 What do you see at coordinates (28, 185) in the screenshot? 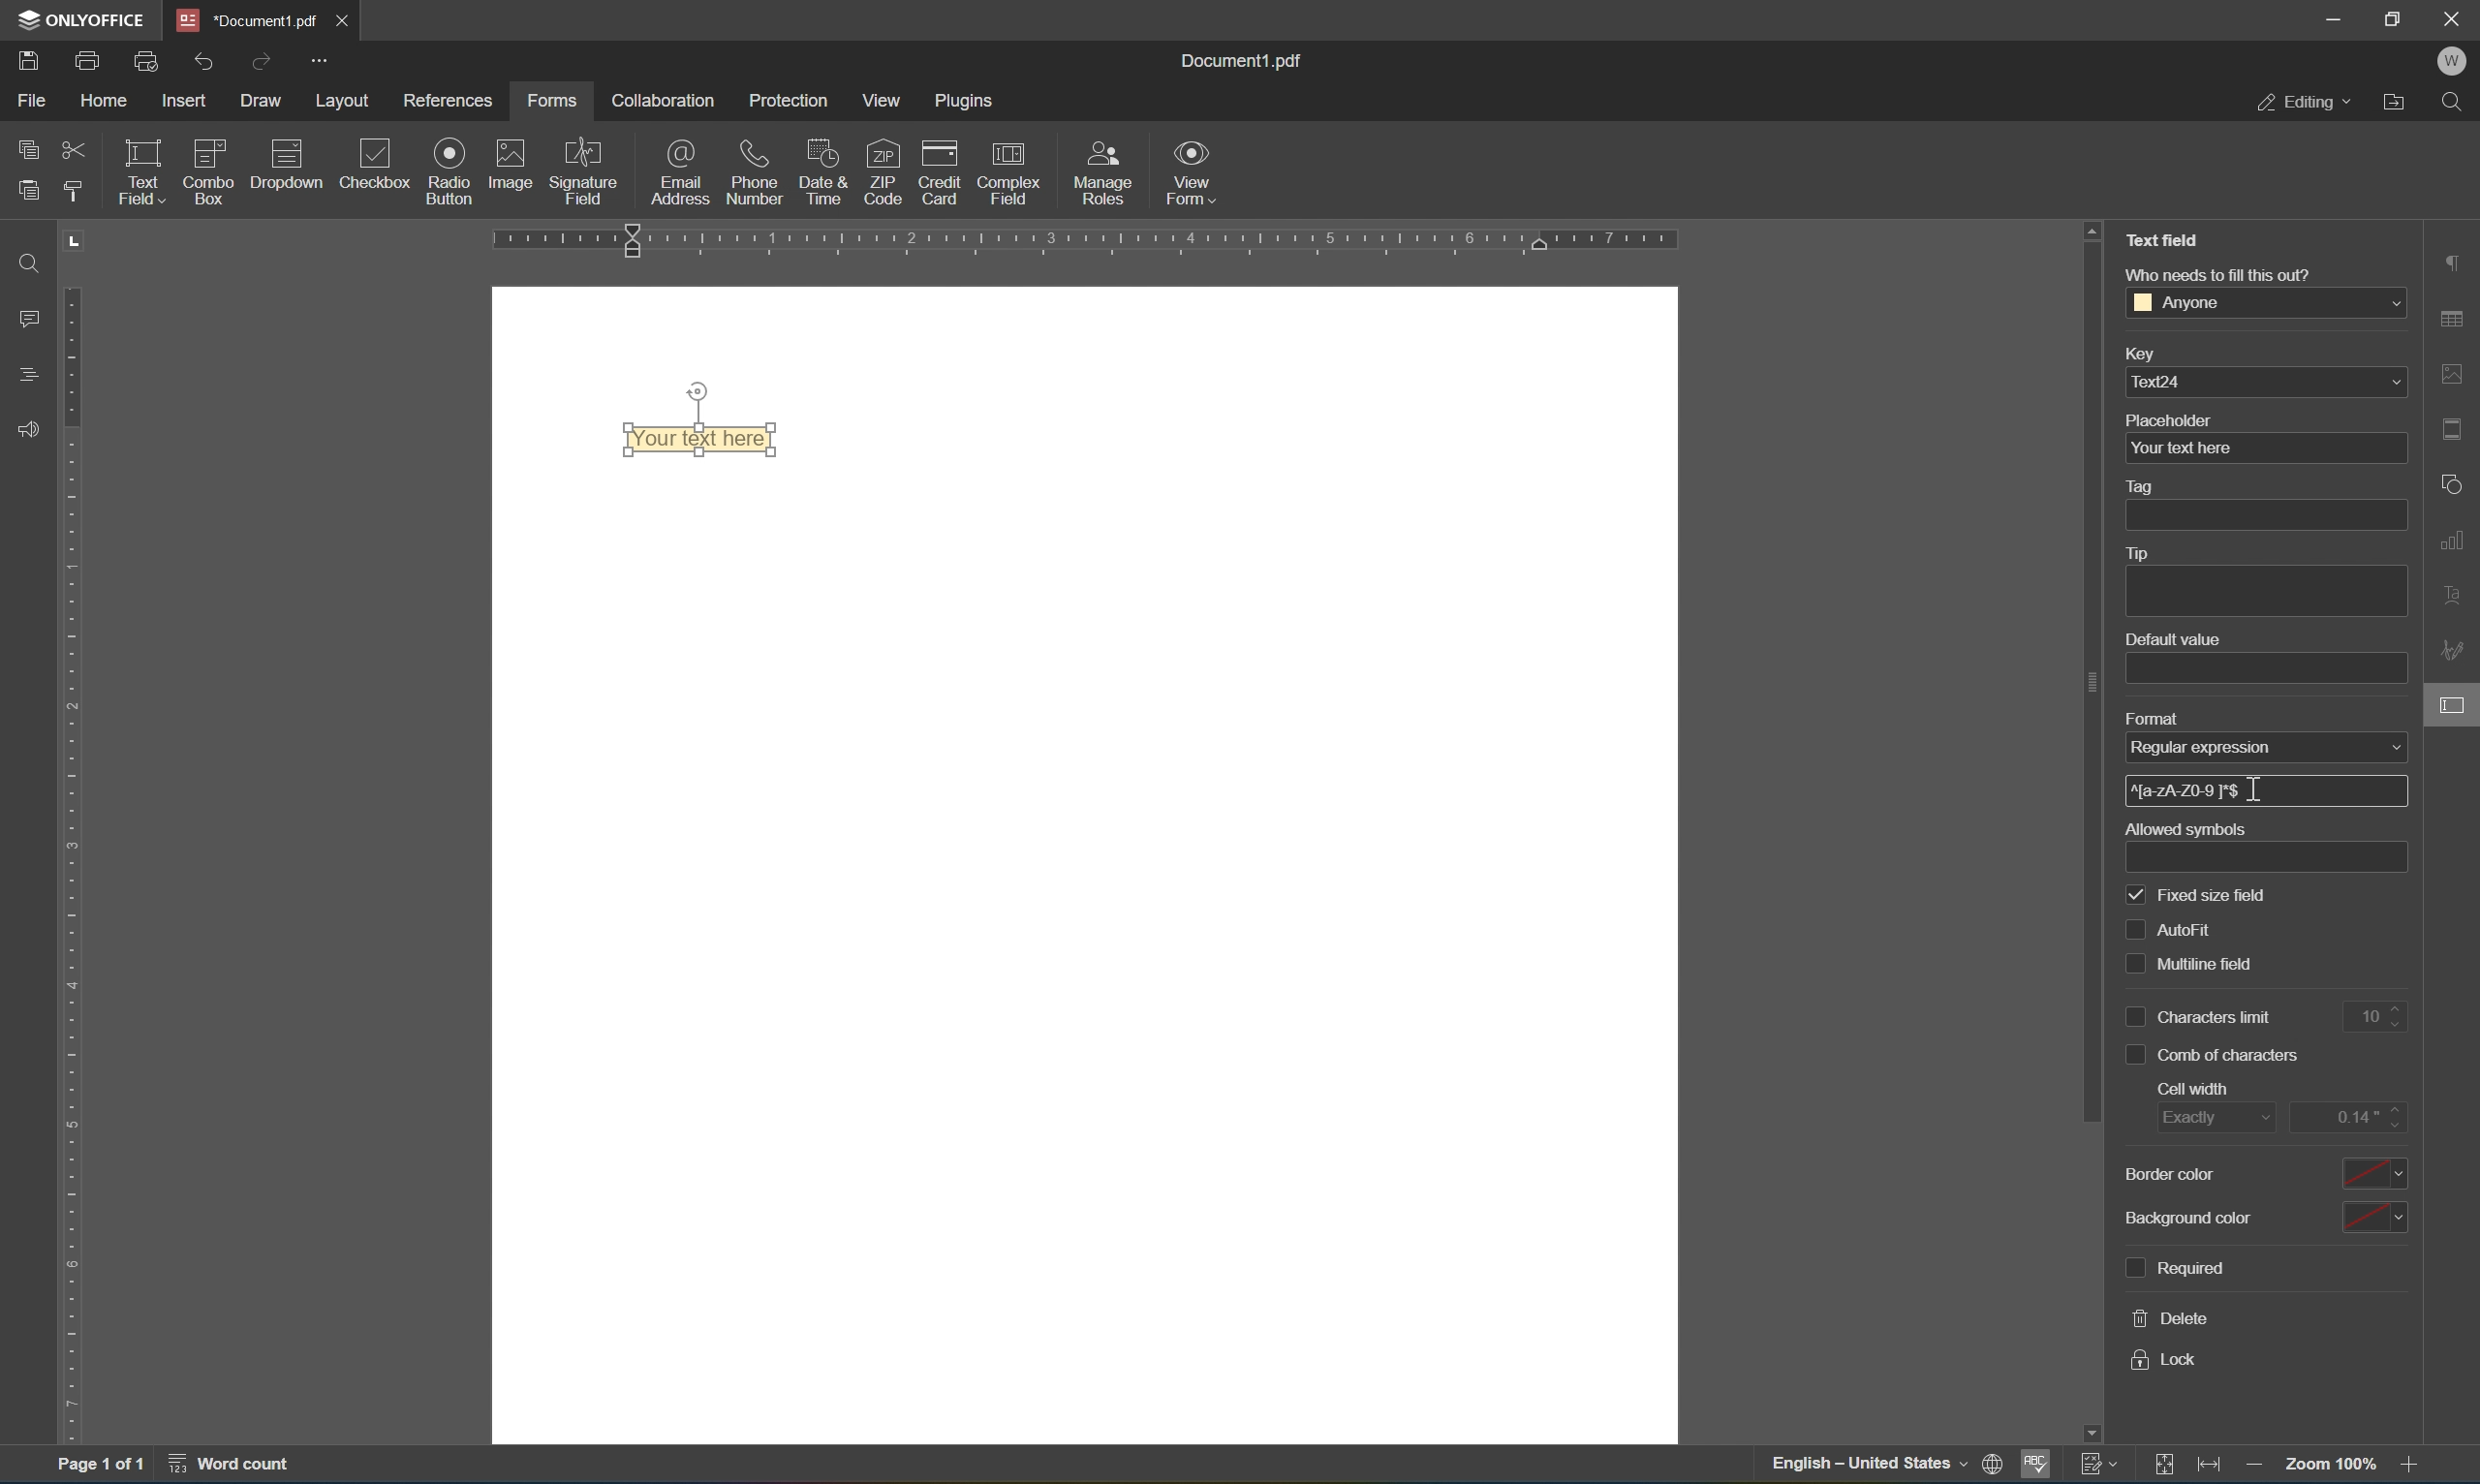
I see `paste` at bounding box center [28, 185].